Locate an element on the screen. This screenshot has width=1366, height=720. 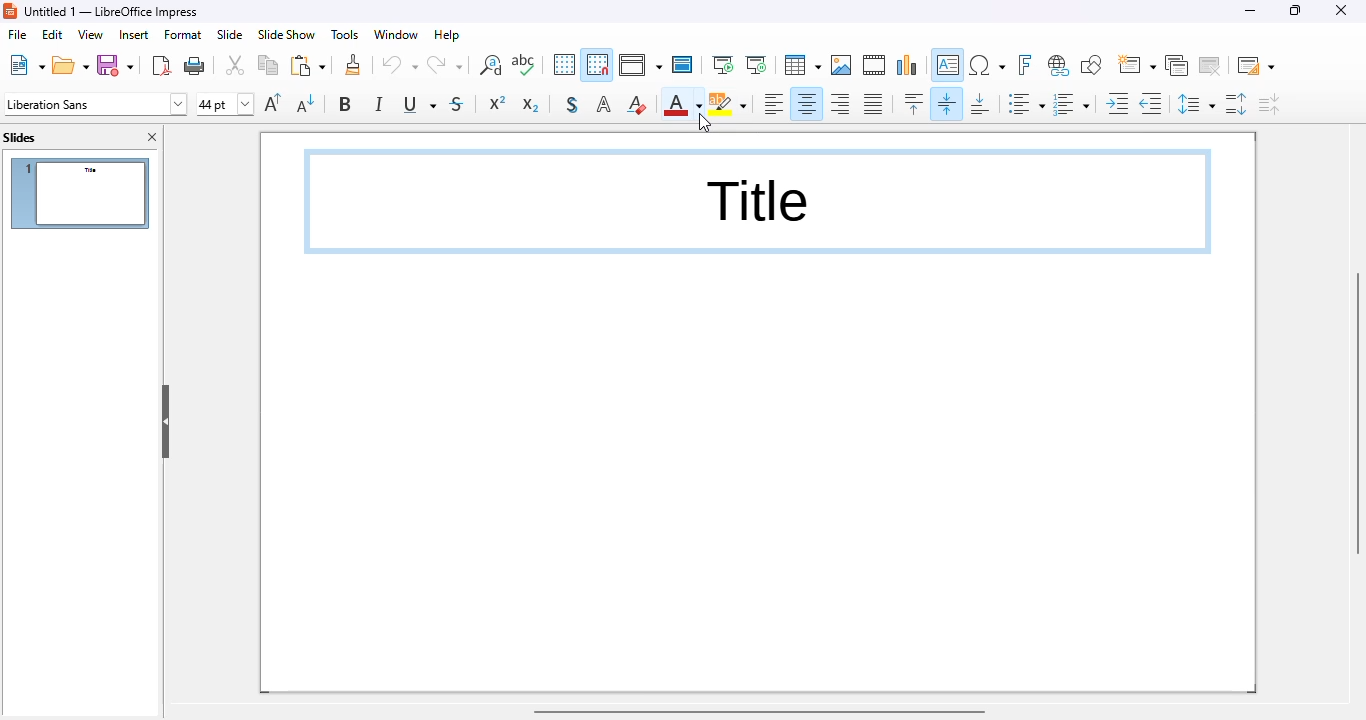
decrease paragraph spacing is located at coordinates (1270, 104).